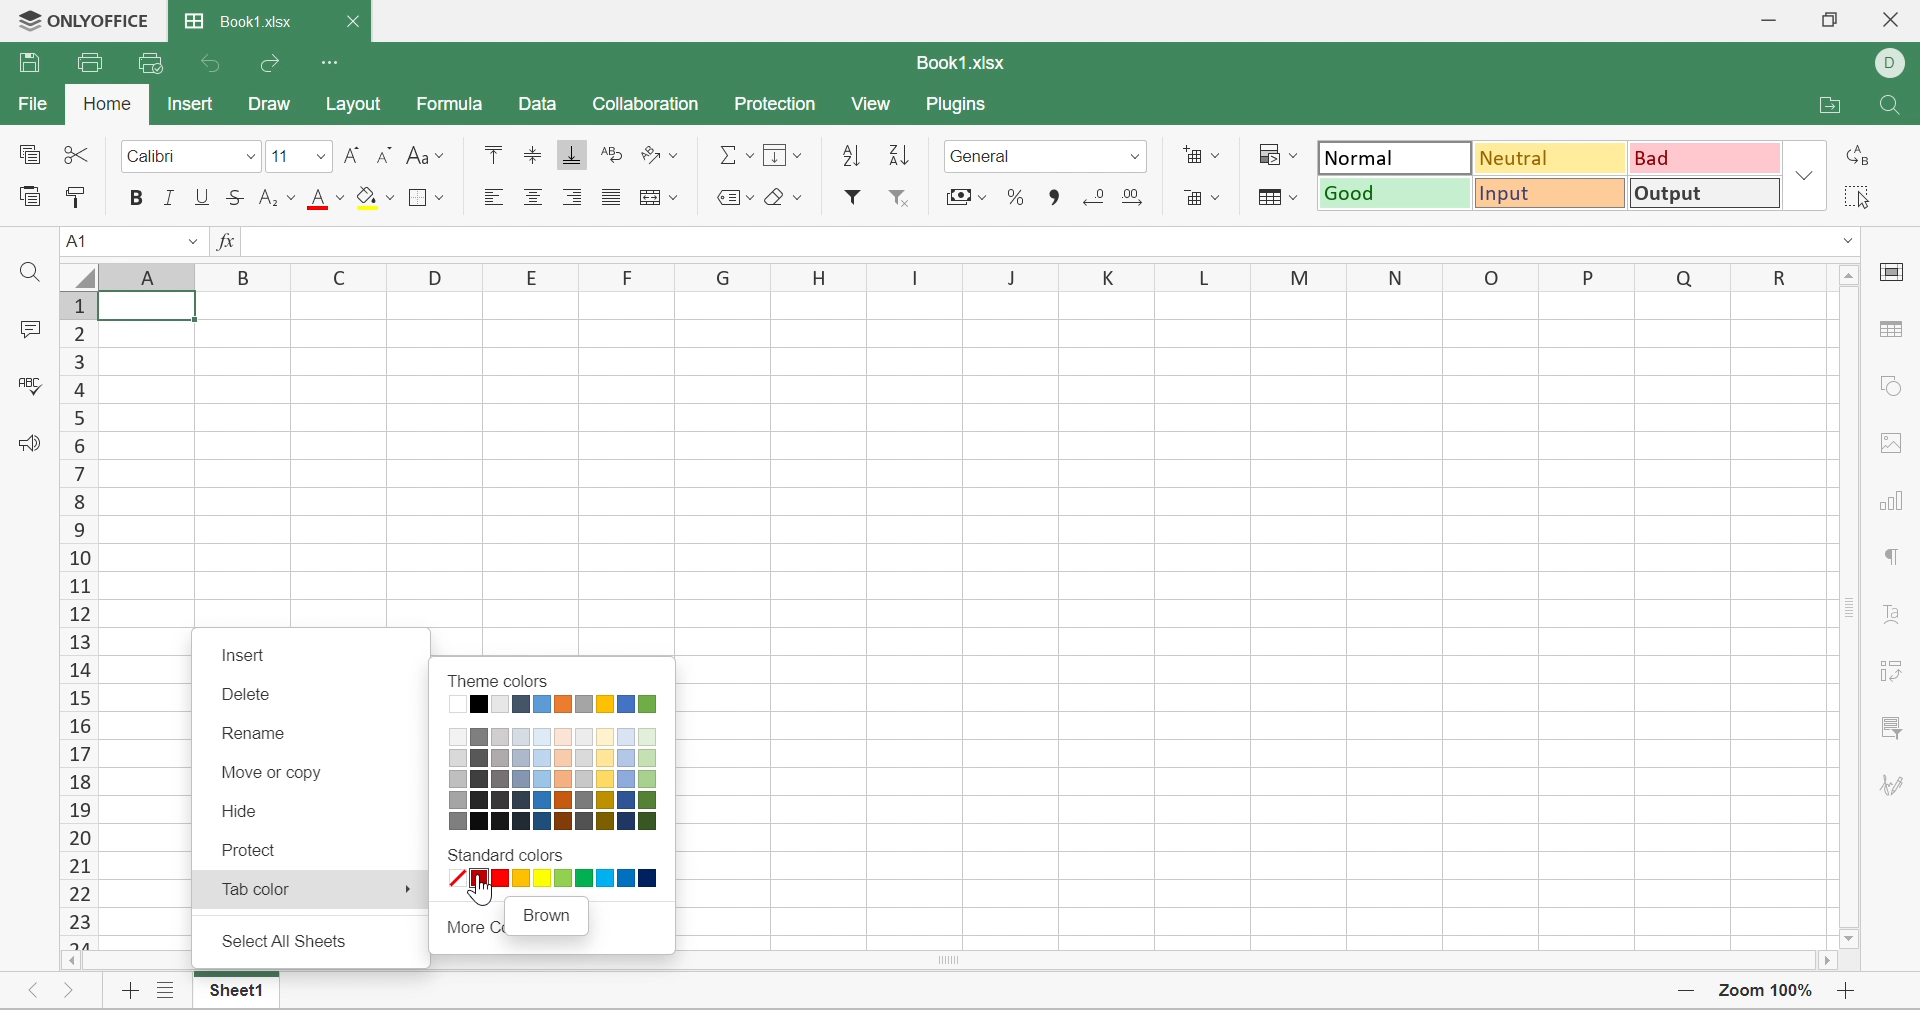  What do you see at coordinates (273, 68) in the screenshot?
I see `Redo` at bounding box center [273, 68].